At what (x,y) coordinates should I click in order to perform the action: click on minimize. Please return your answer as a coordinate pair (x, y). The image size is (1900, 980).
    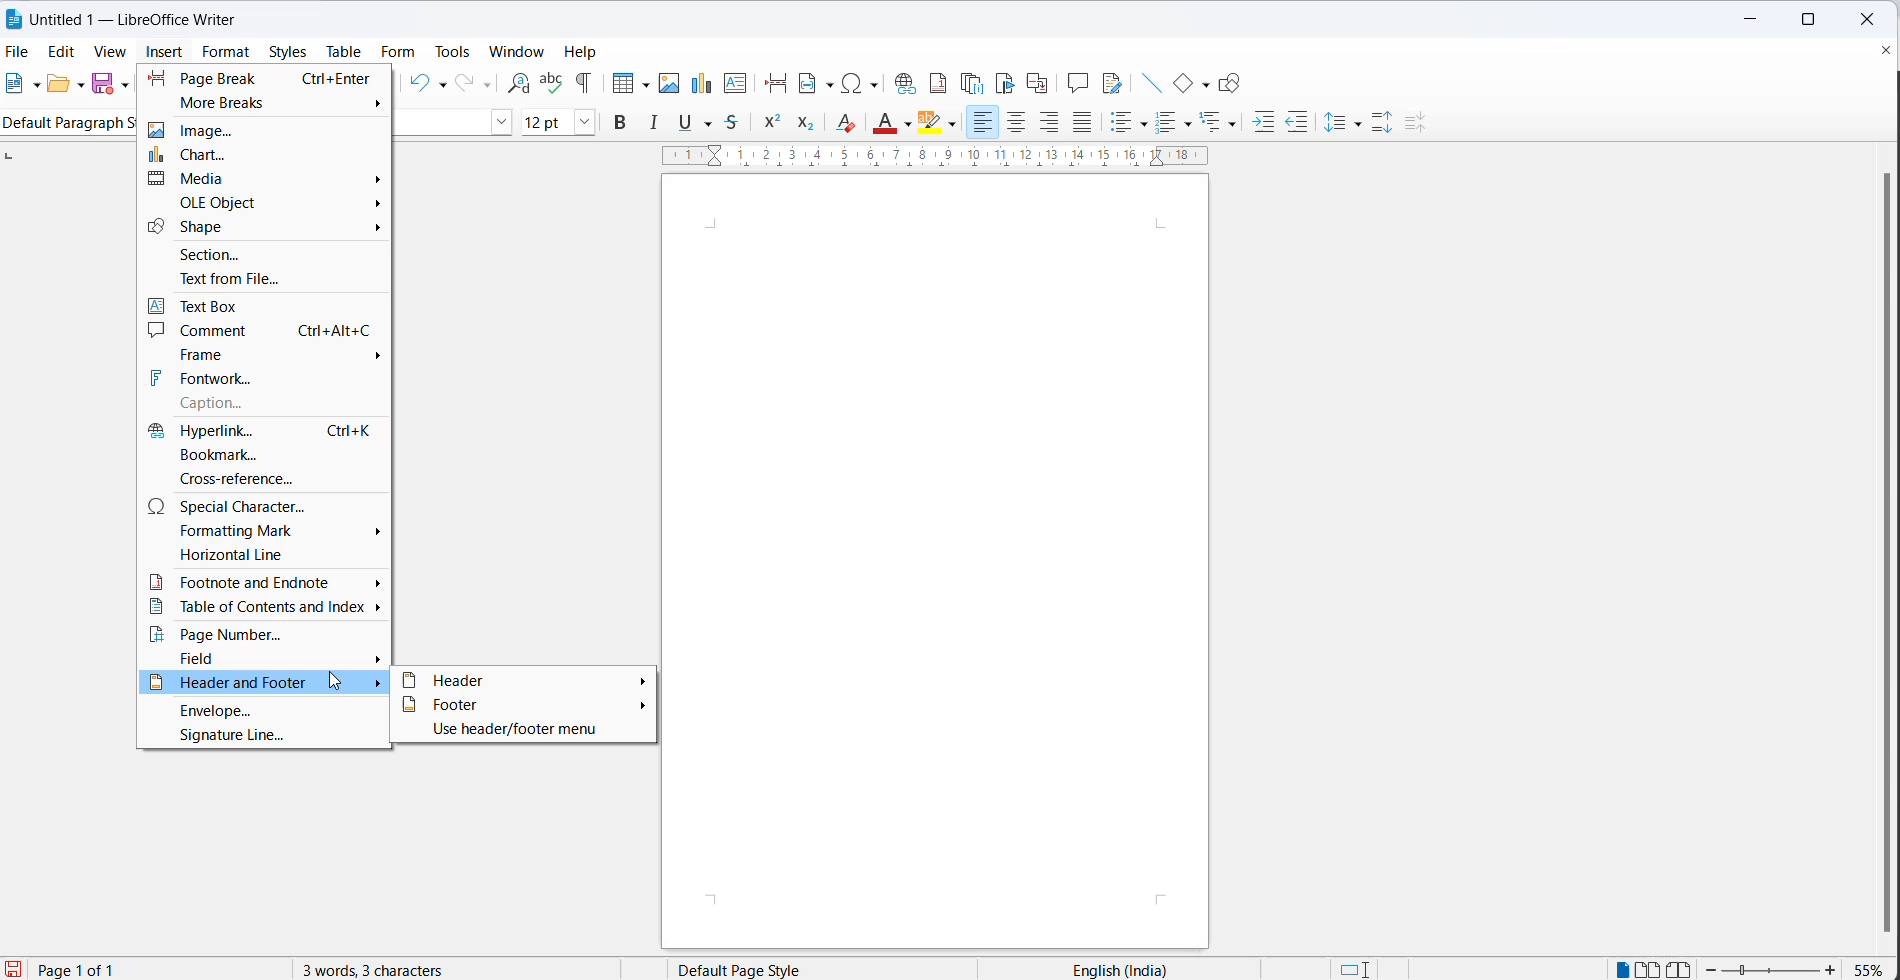
    Looking at the image, I should click on (1751, 20).